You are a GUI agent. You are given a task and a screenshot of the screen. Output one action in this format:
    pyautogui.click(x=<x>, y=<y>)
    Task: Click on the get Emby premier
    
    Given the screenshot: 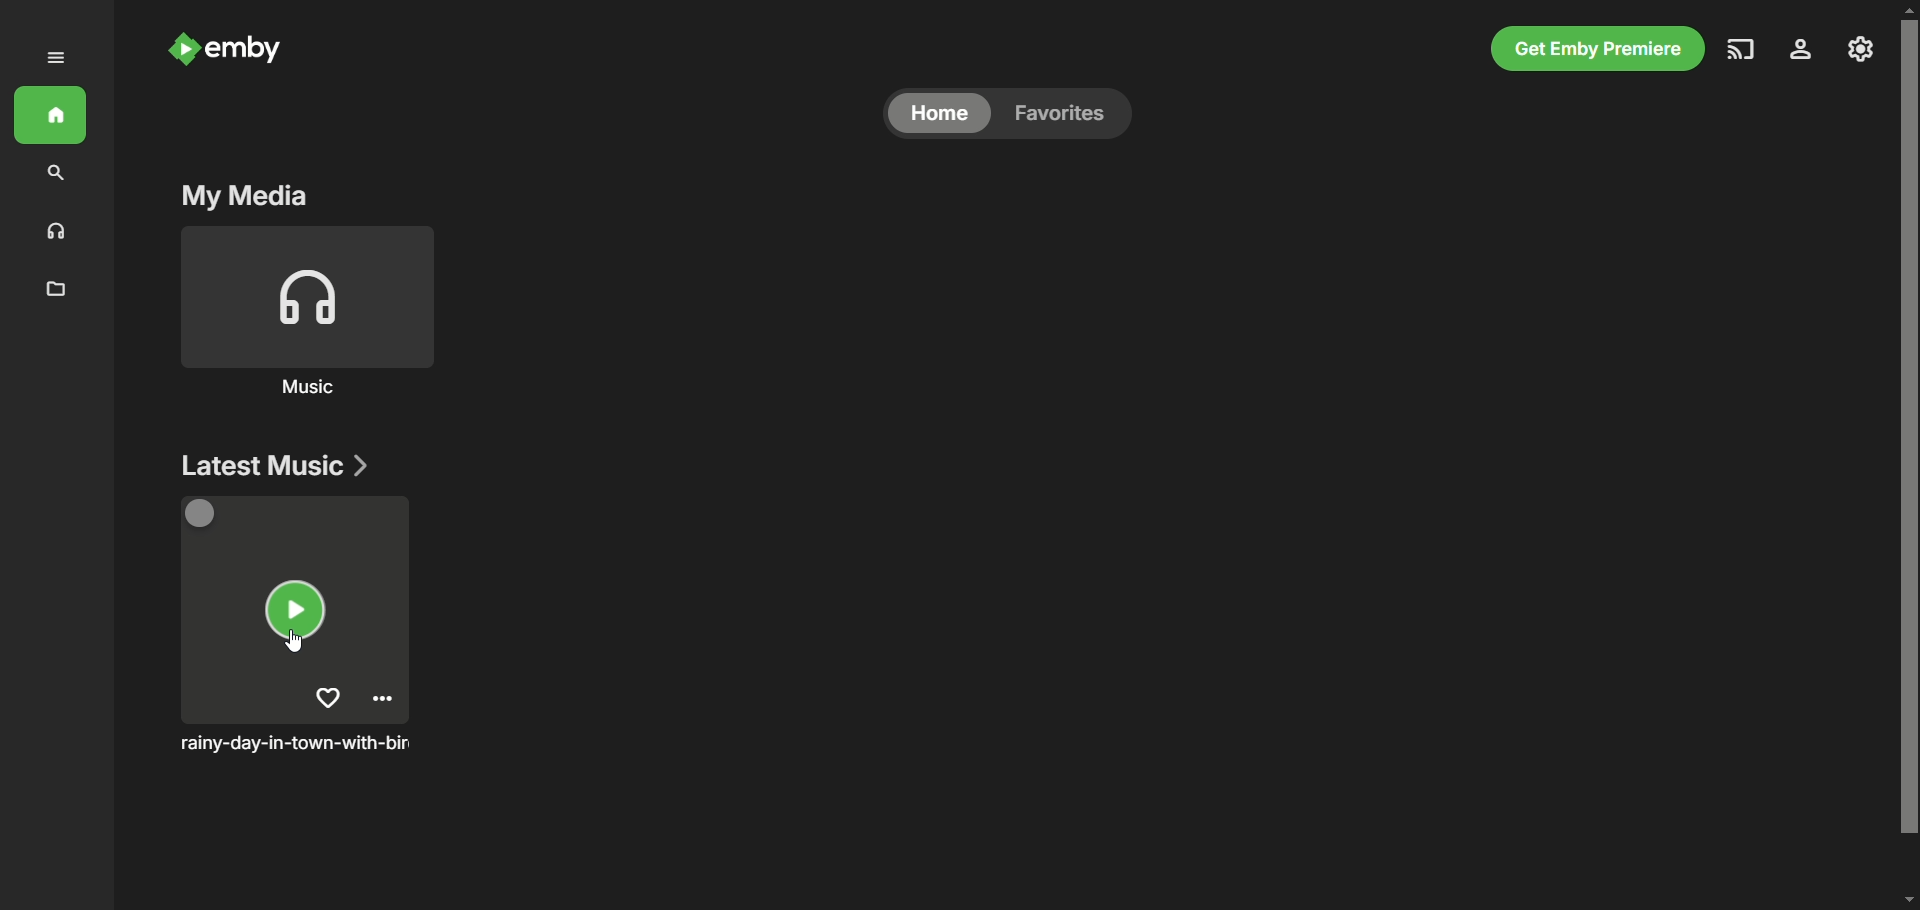 What is the action you would take?
    pyautogui.click(x=1599, y=48)
    